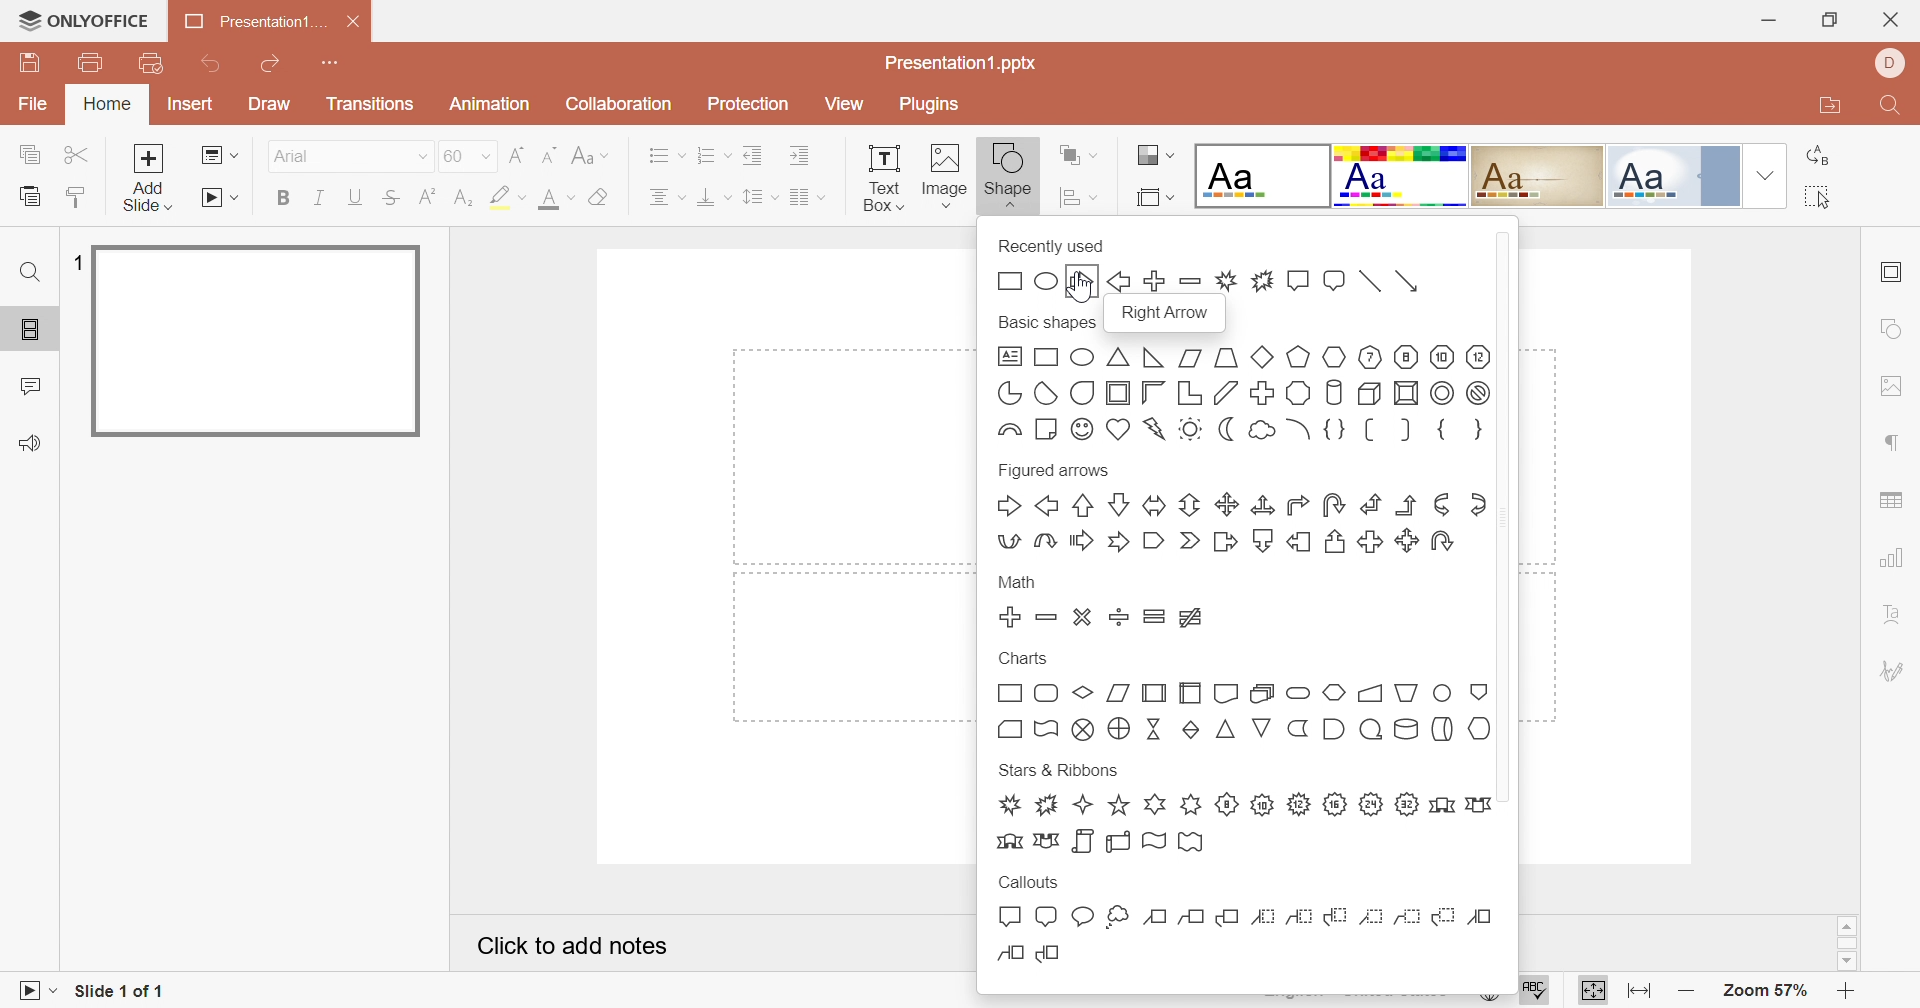  I want to click on Decrement font size, so click(551, 155).